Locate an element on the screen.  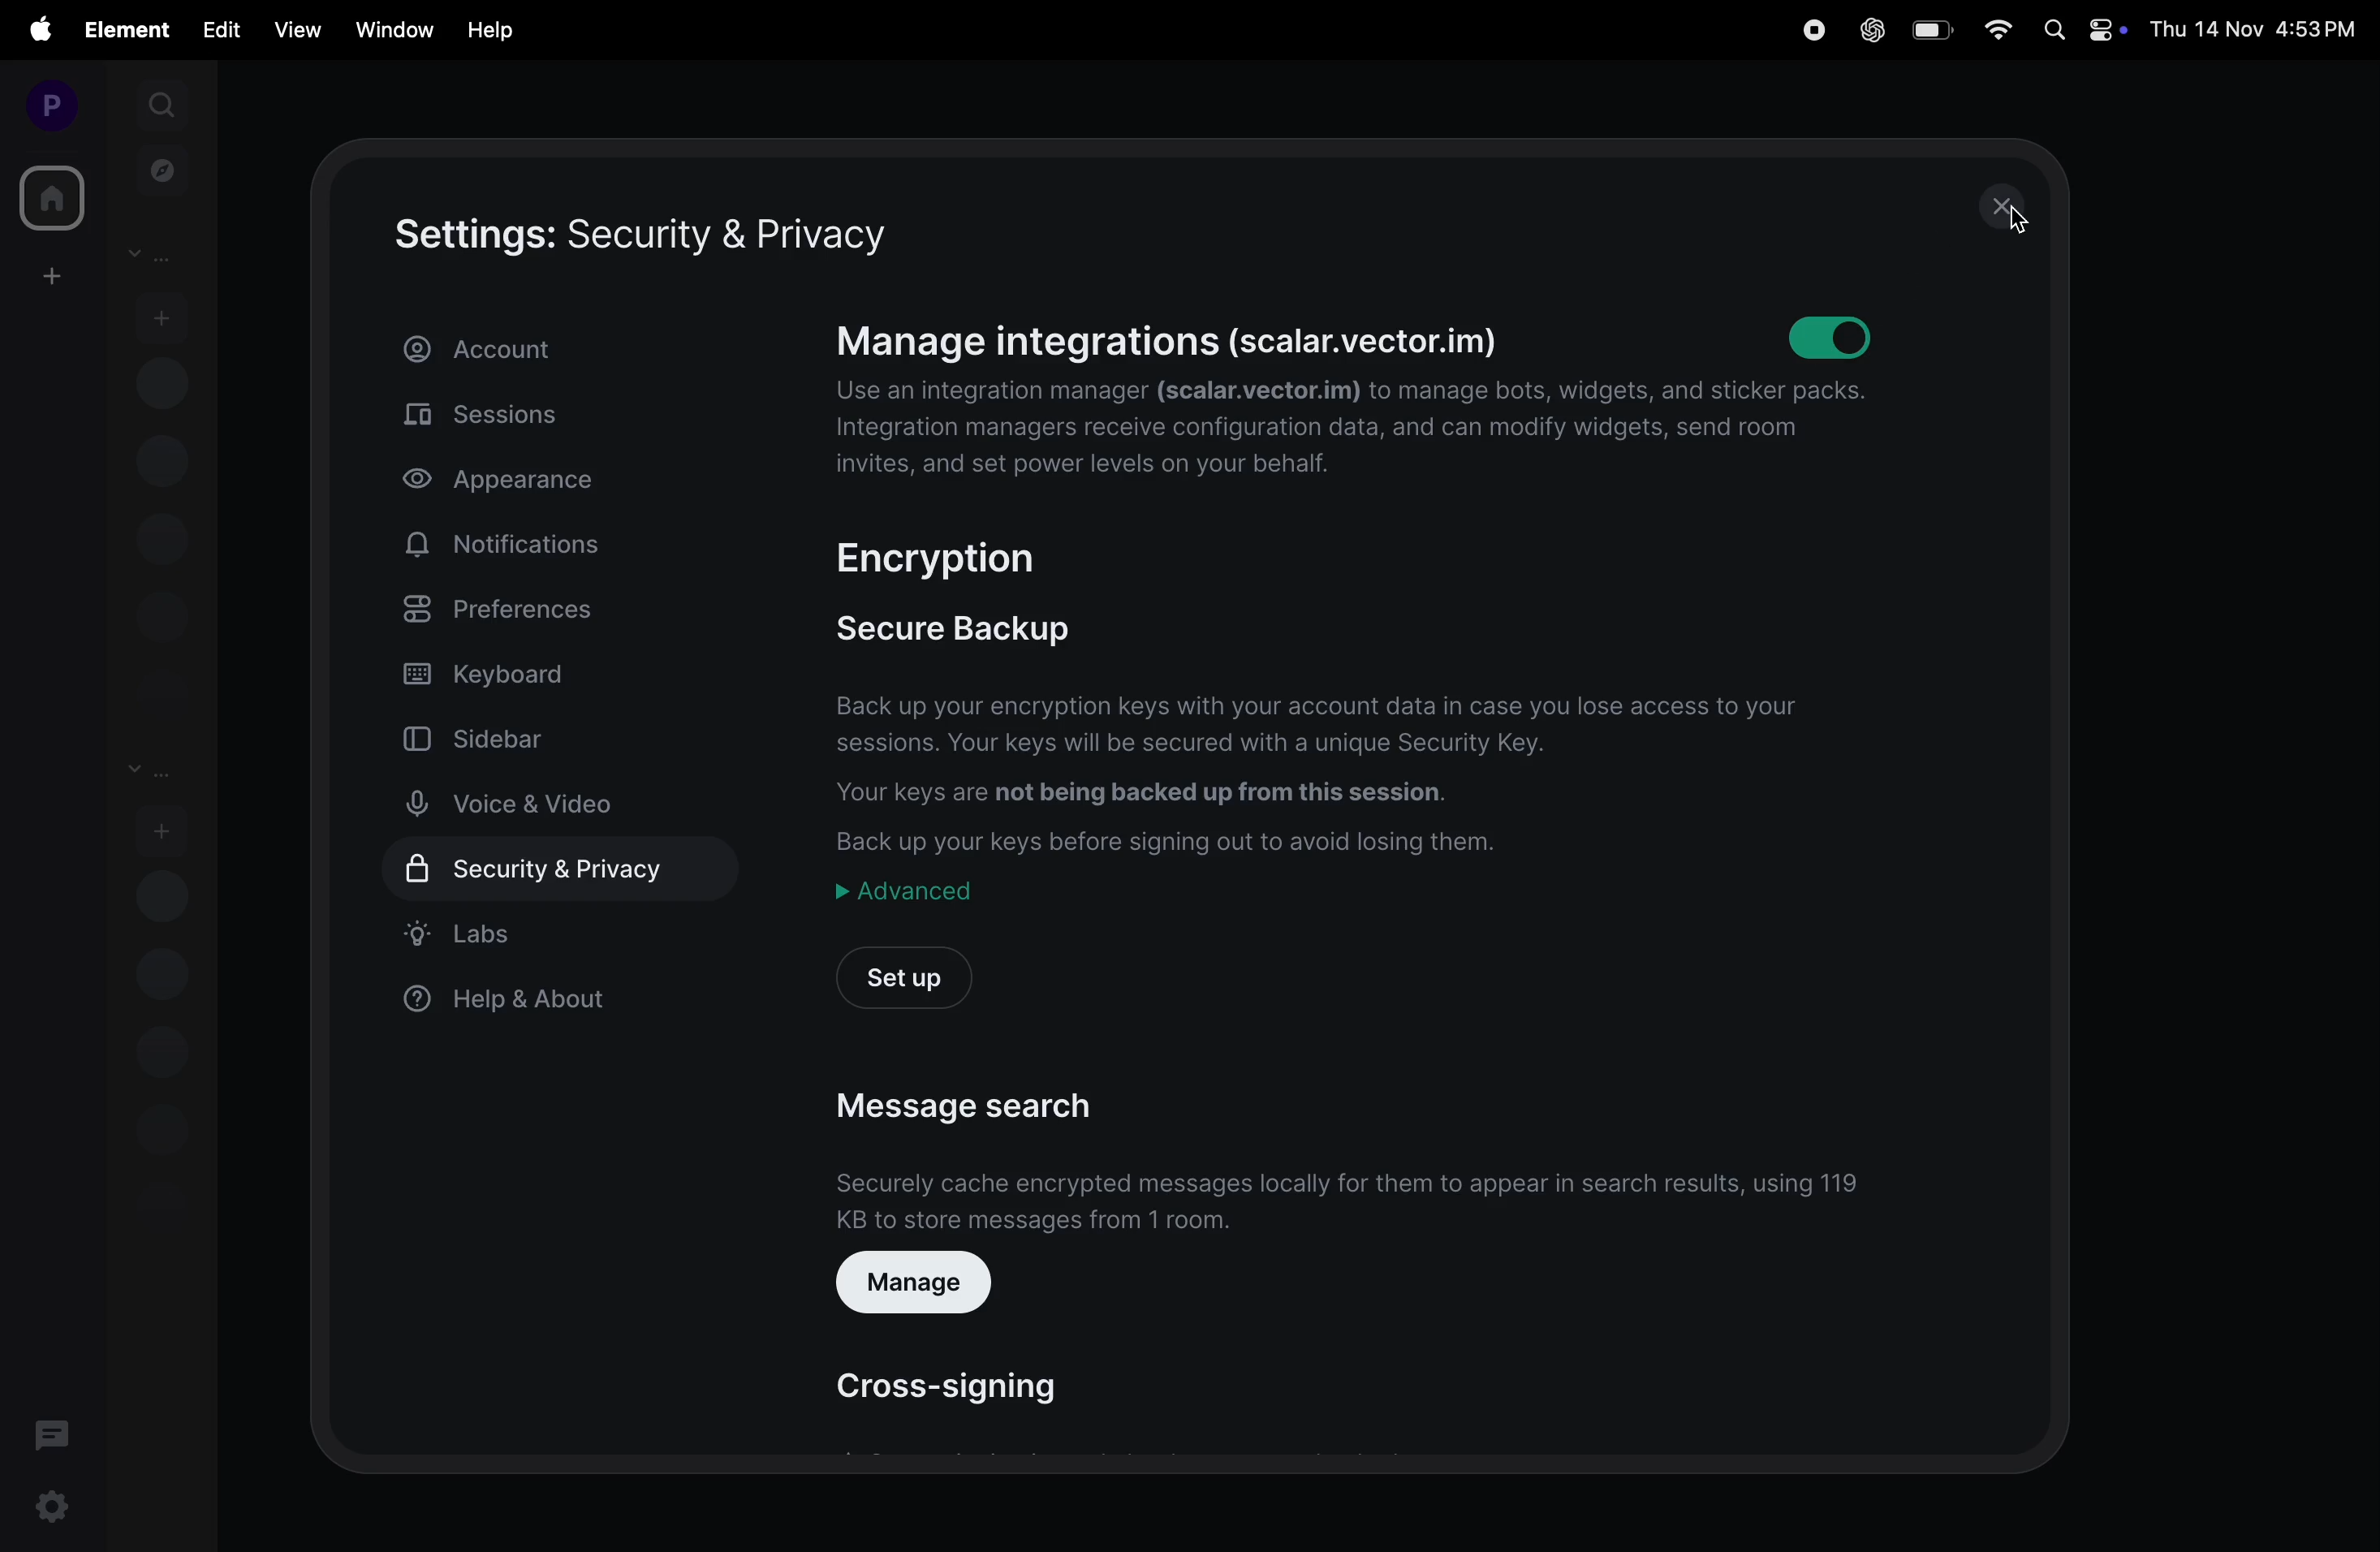
sidebar is located at coordinates (480, 741).